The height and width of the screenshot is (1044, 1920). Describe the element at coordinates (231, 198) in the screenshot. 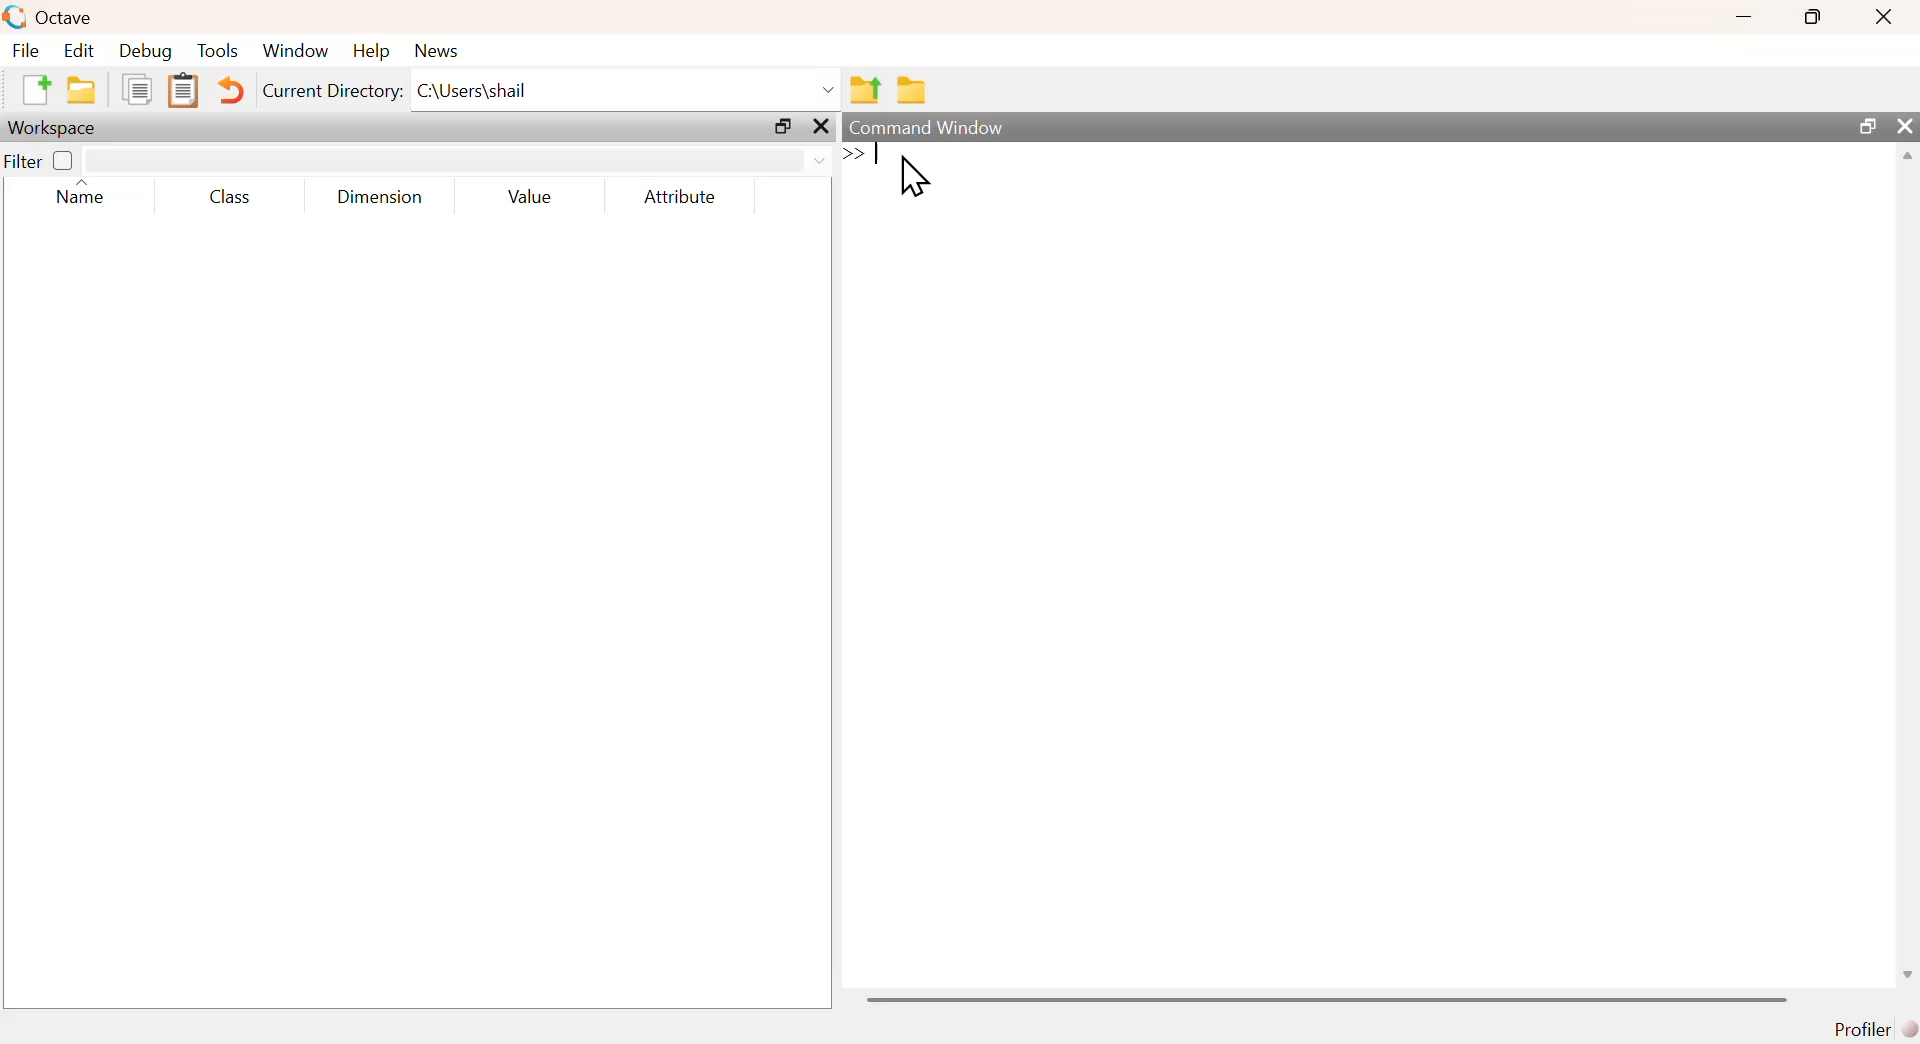

I see `class` at that location.